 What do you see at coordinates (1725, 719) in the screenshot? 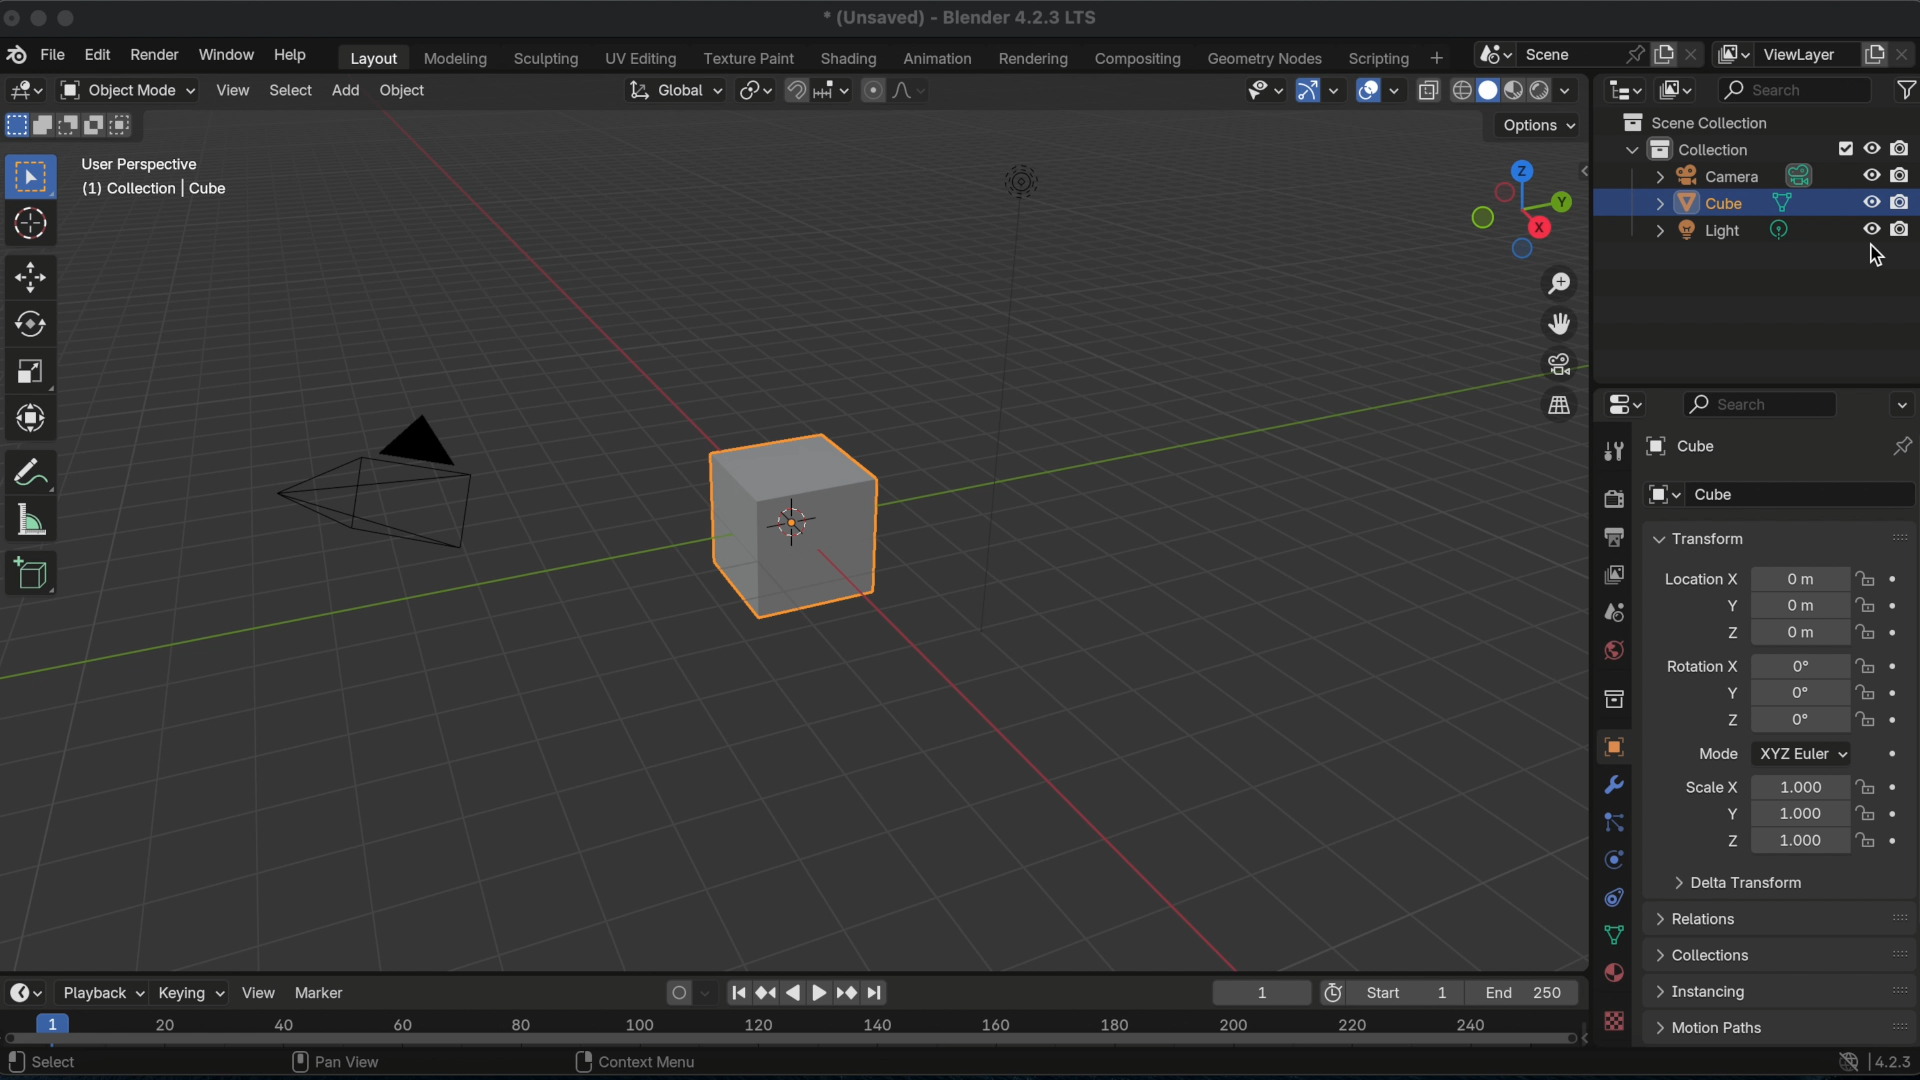
I see `rotation Z` at bounding box center [1725, 719].